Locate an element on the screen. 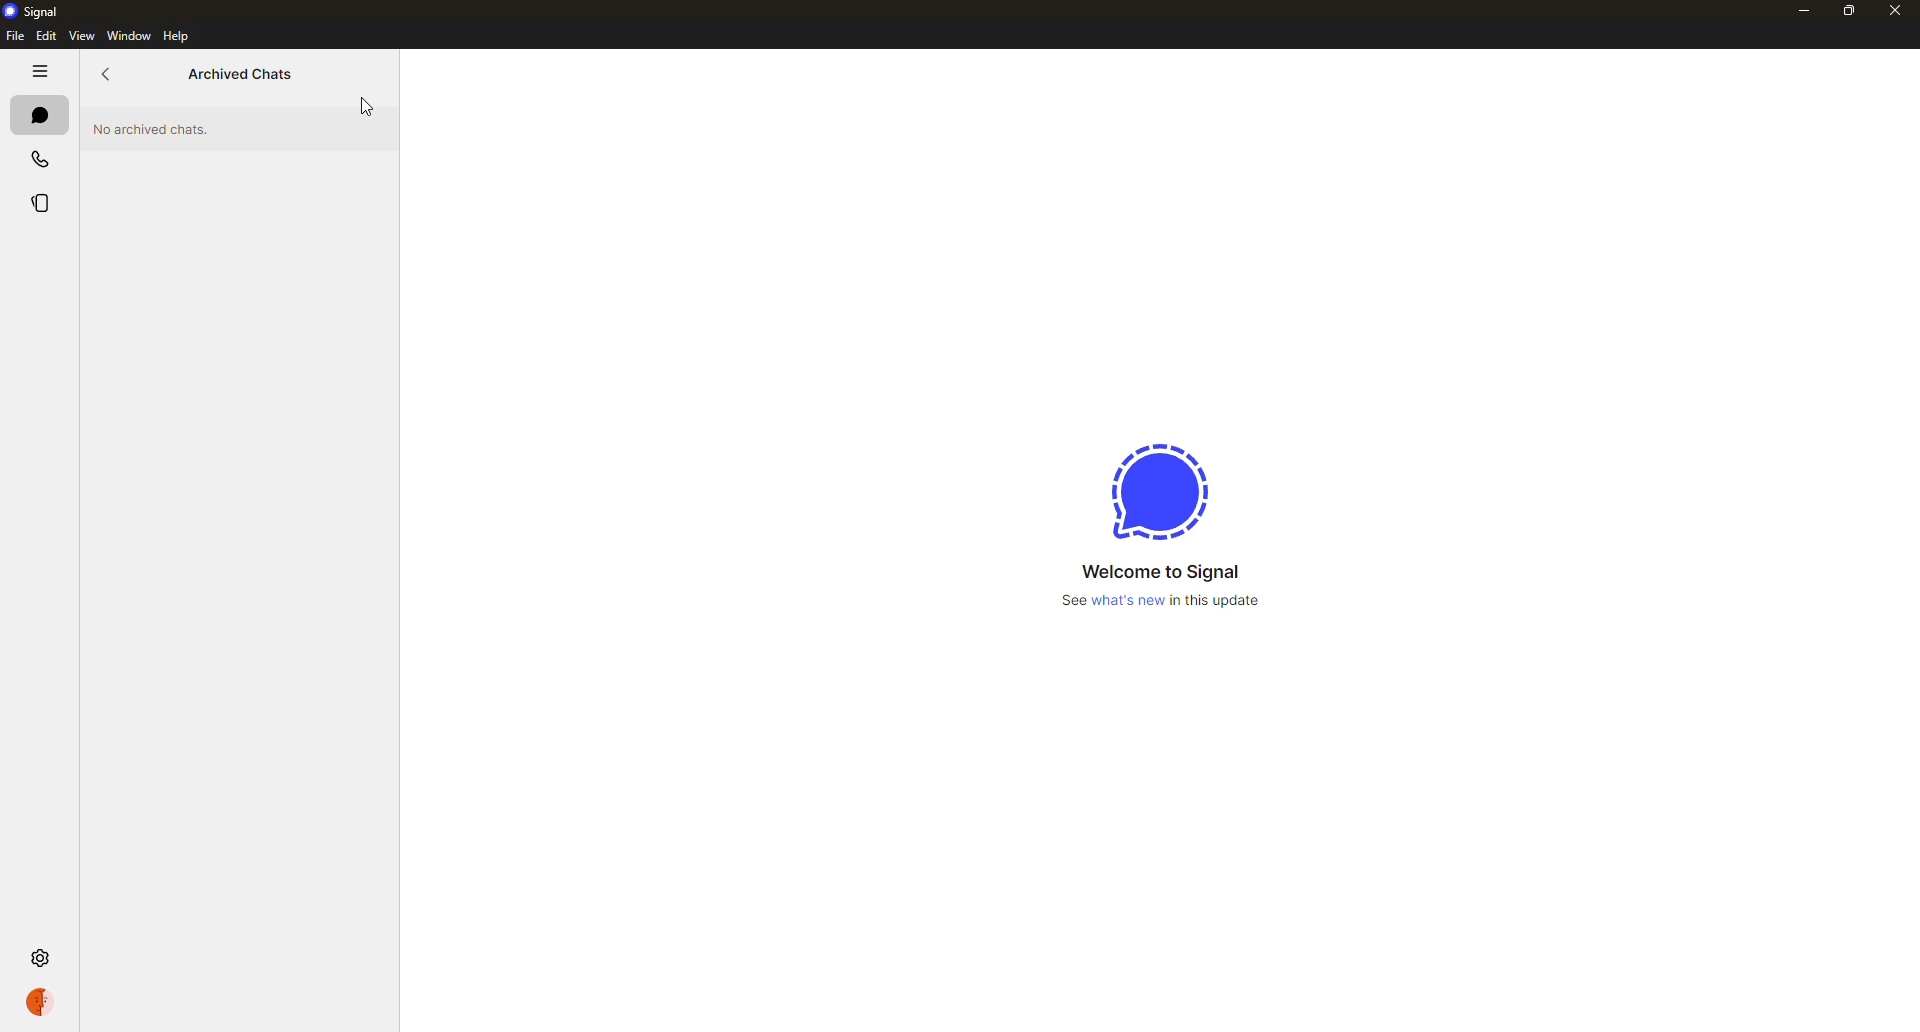 Image resolution: width=1920 pixels, height=1032 pixels. help is located at coordinates (179, 36).